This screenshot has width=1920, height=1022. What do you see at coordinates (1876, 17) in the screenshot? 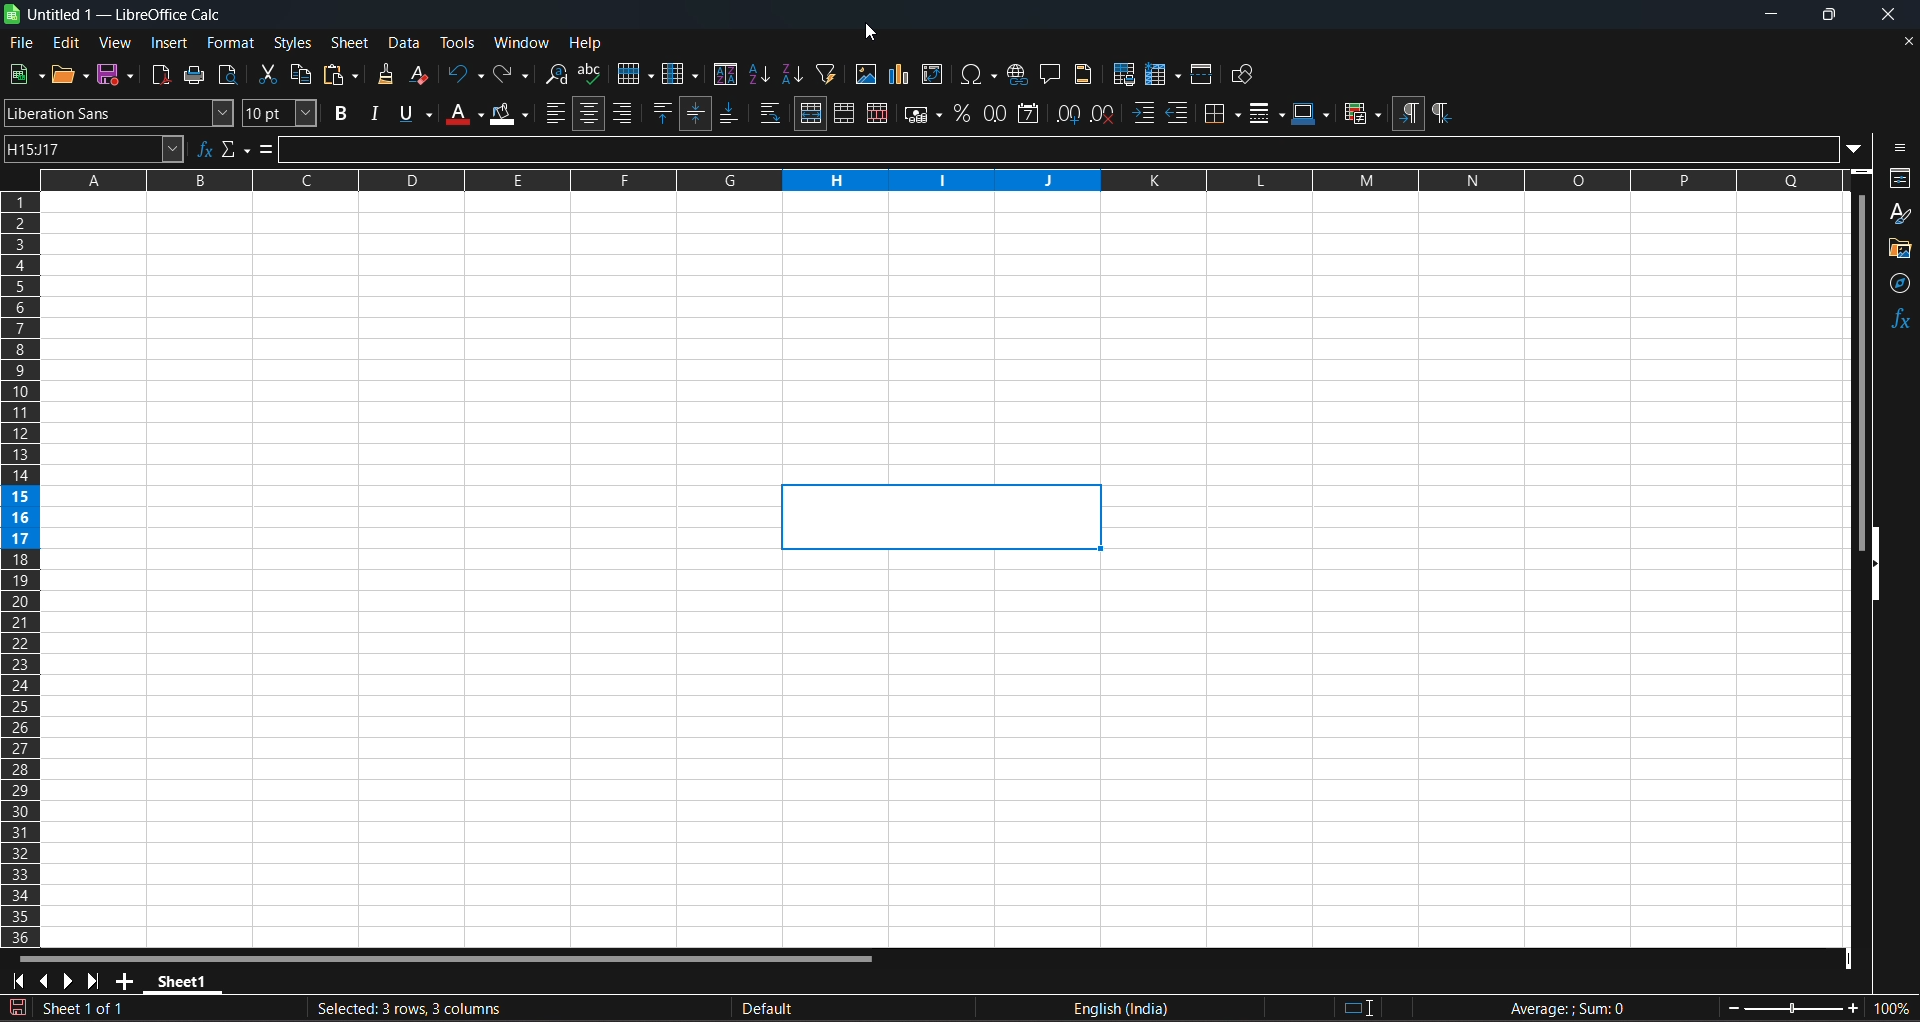
I see `close` at bounding box center [1876, 17].